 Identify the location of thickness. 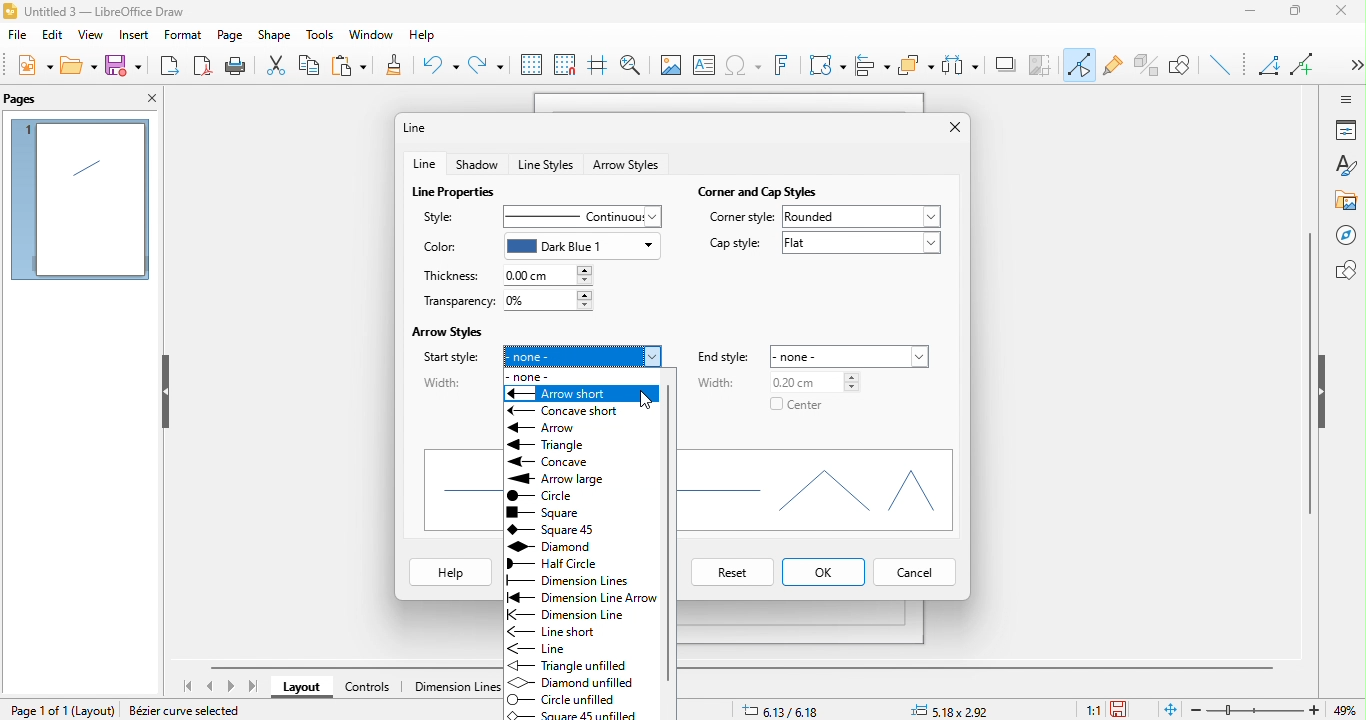
(456, 275).